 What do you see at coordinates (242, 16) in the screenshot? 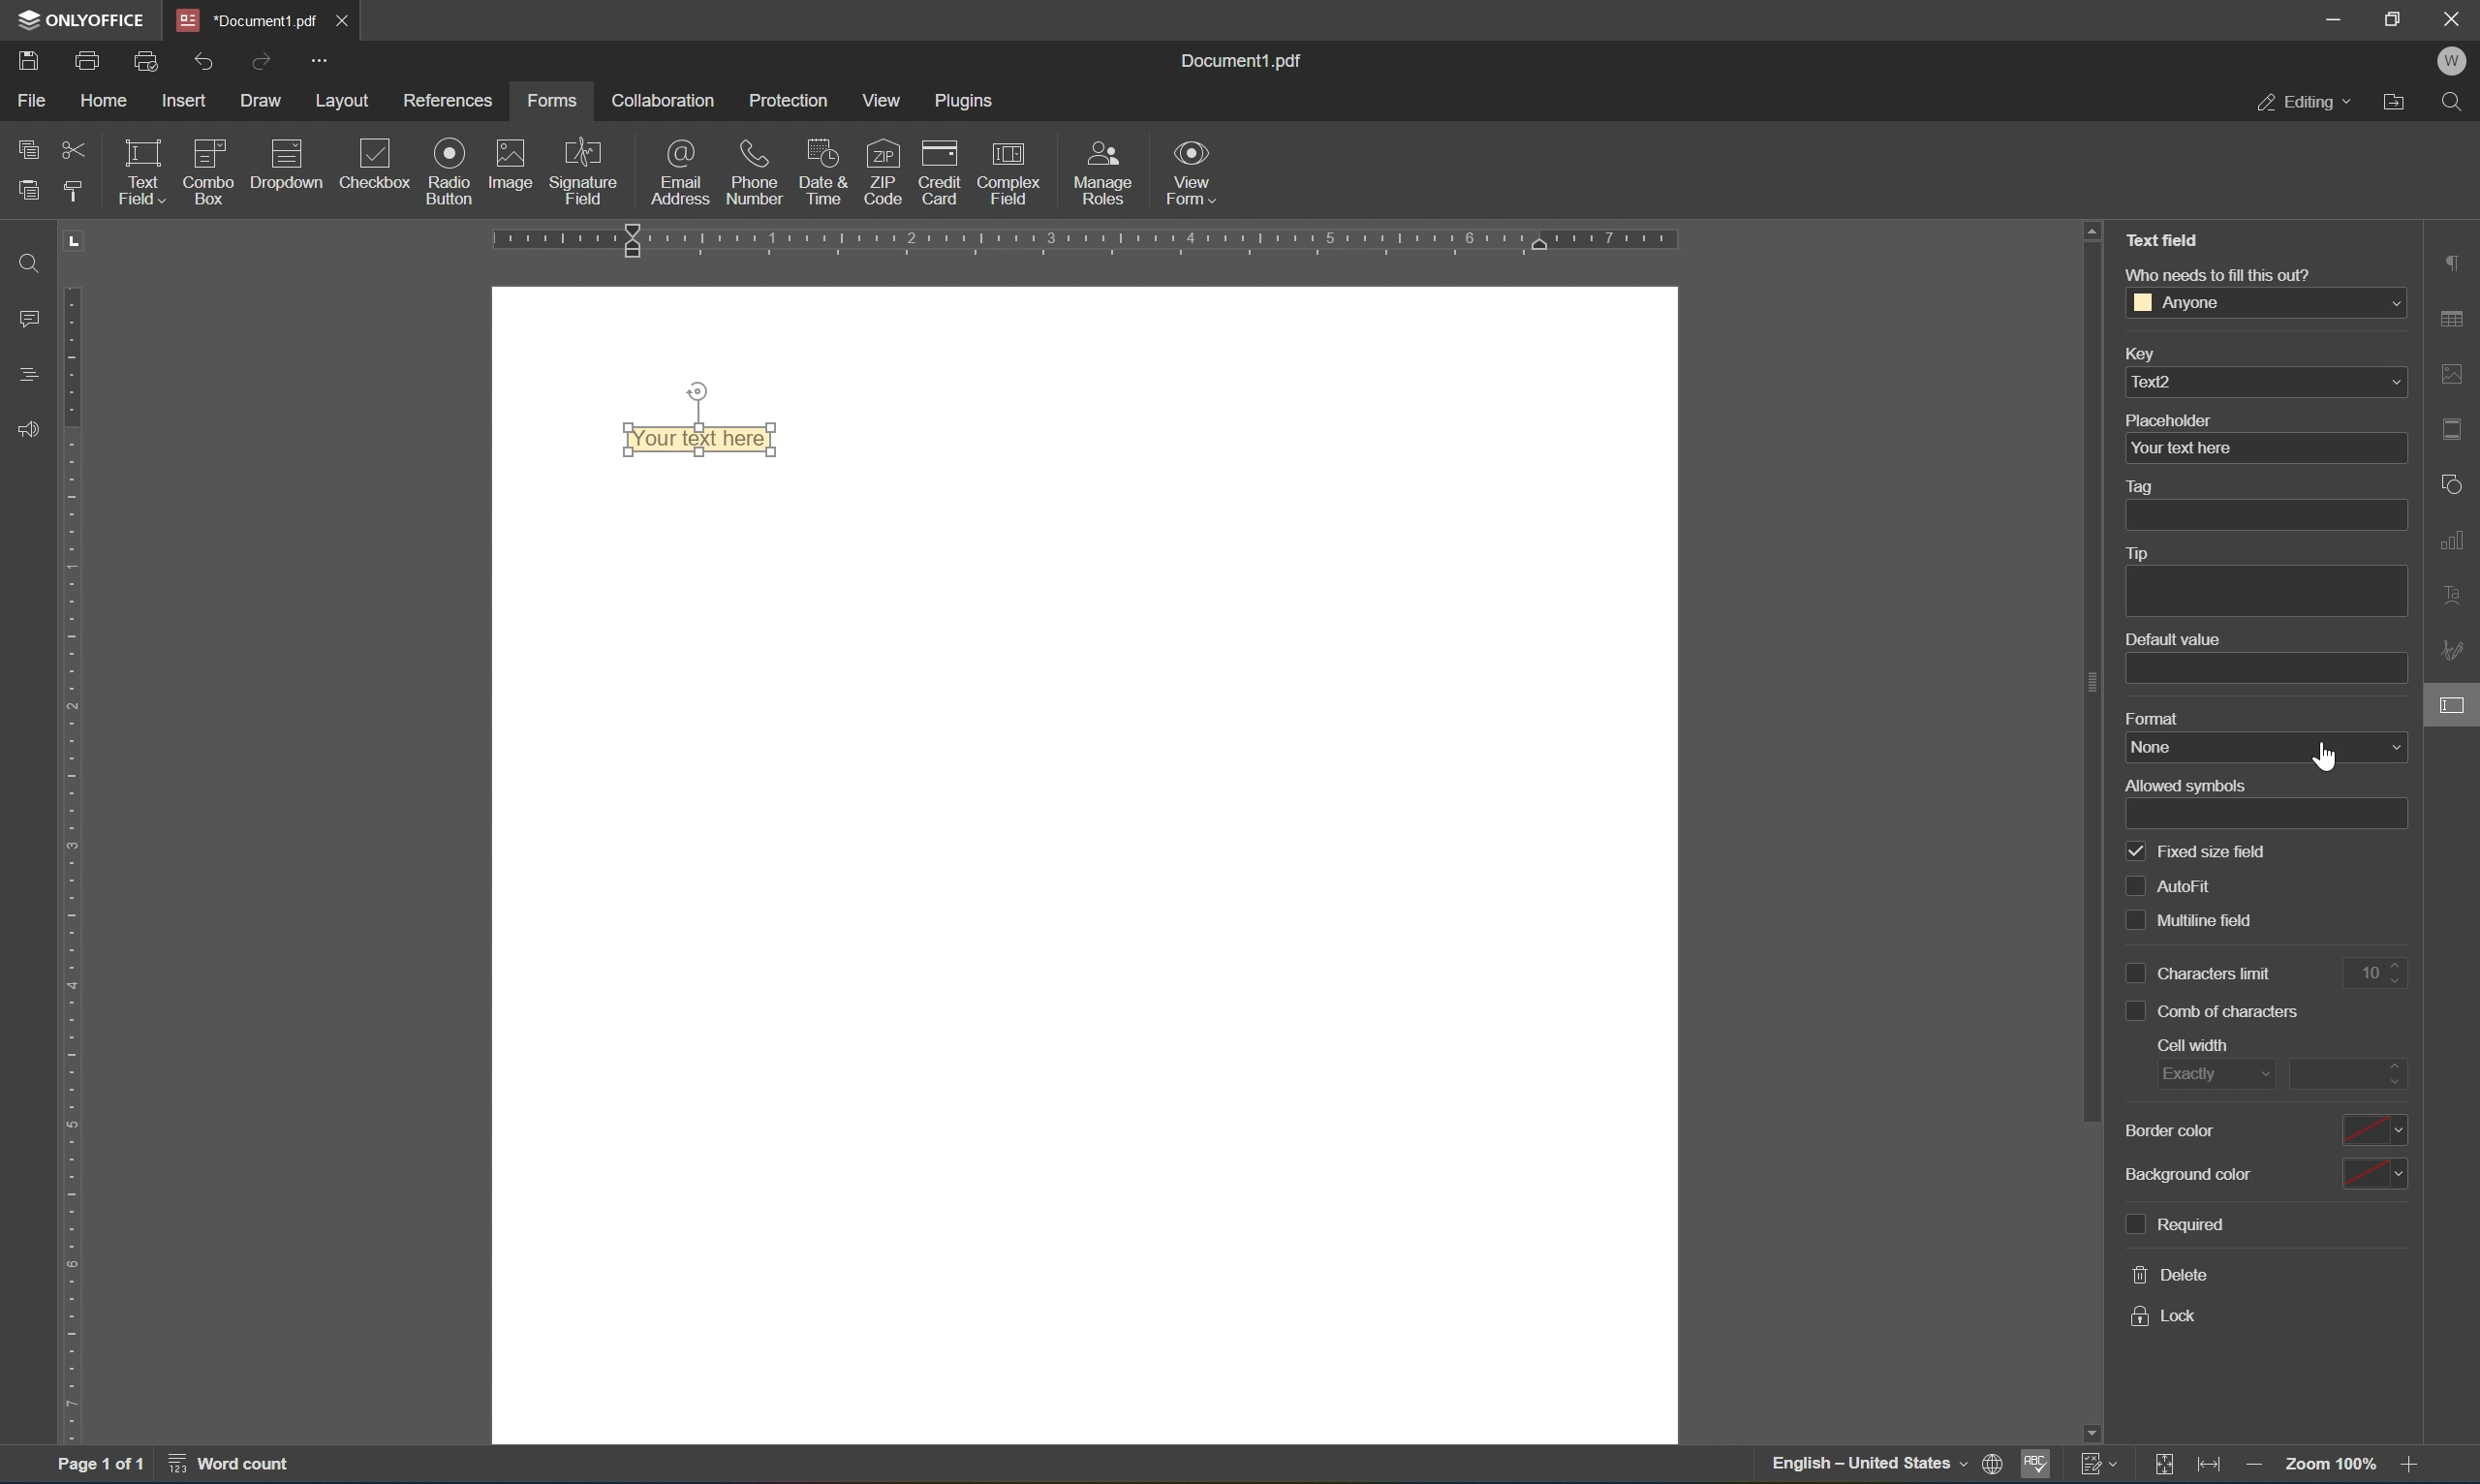
I see `document1` at bounding box center [242, 16].